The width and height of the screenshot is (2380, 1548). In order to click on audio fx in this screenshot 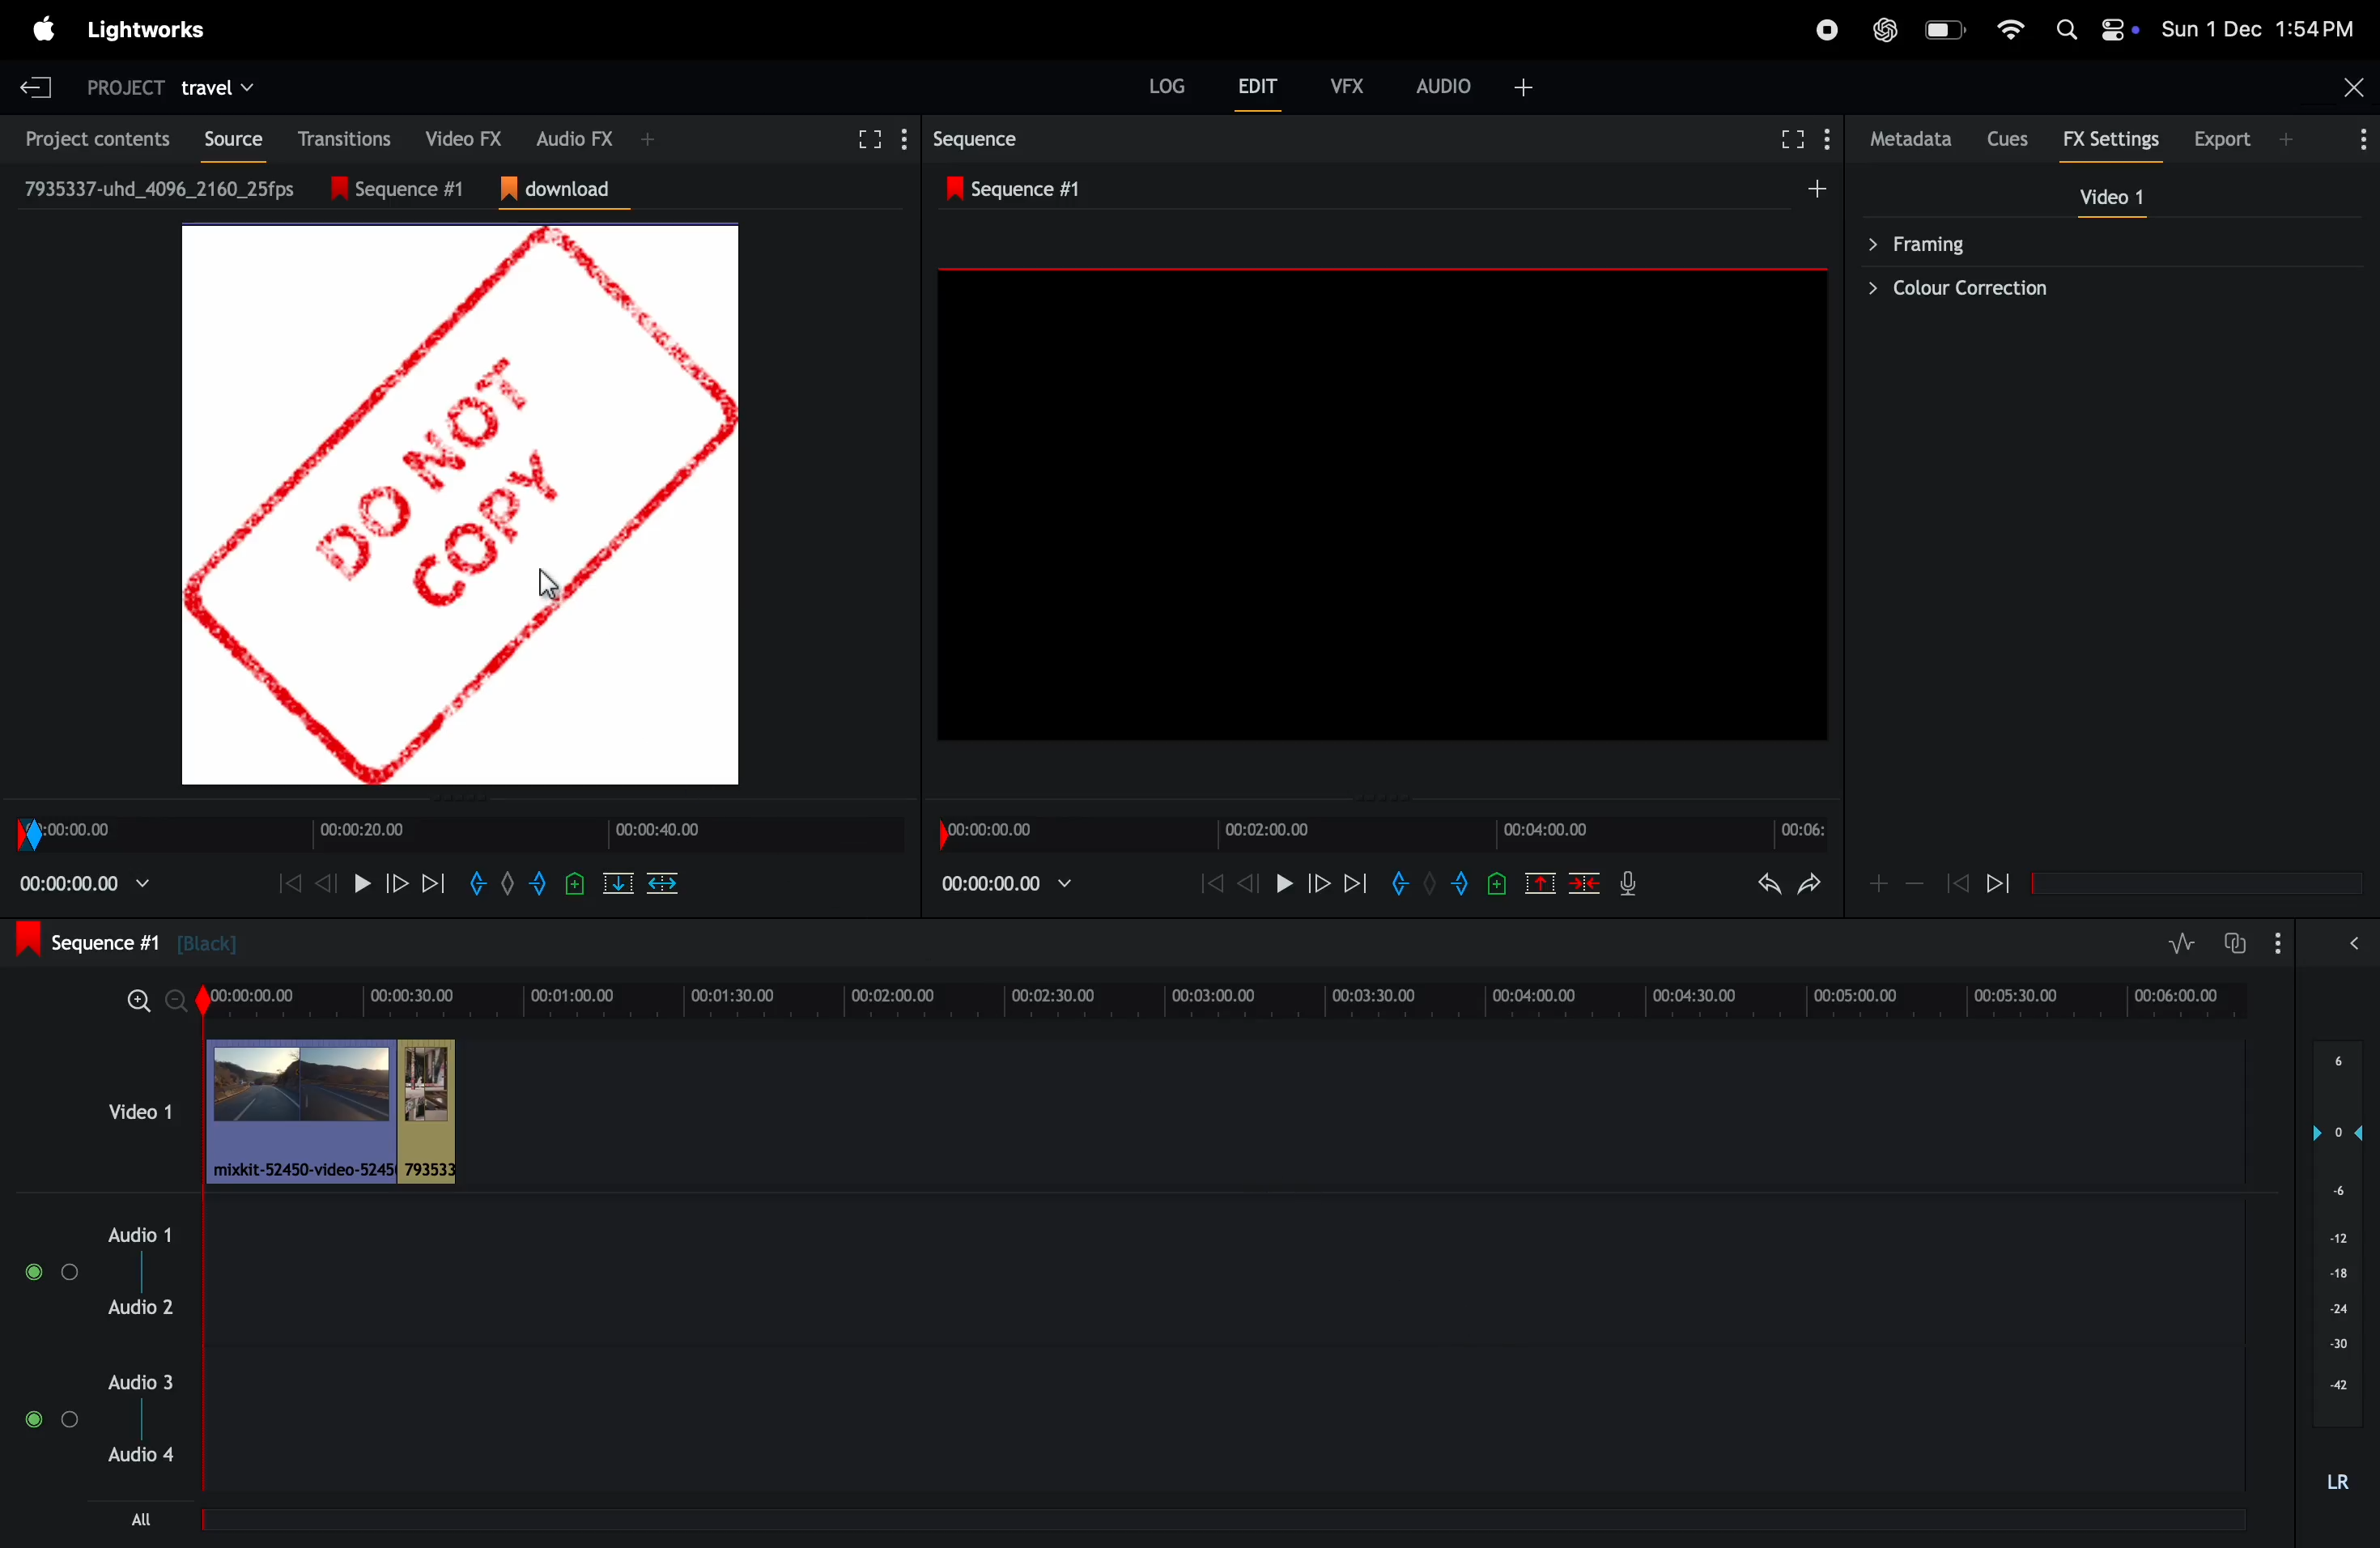, I will do `click(575, 137)`.